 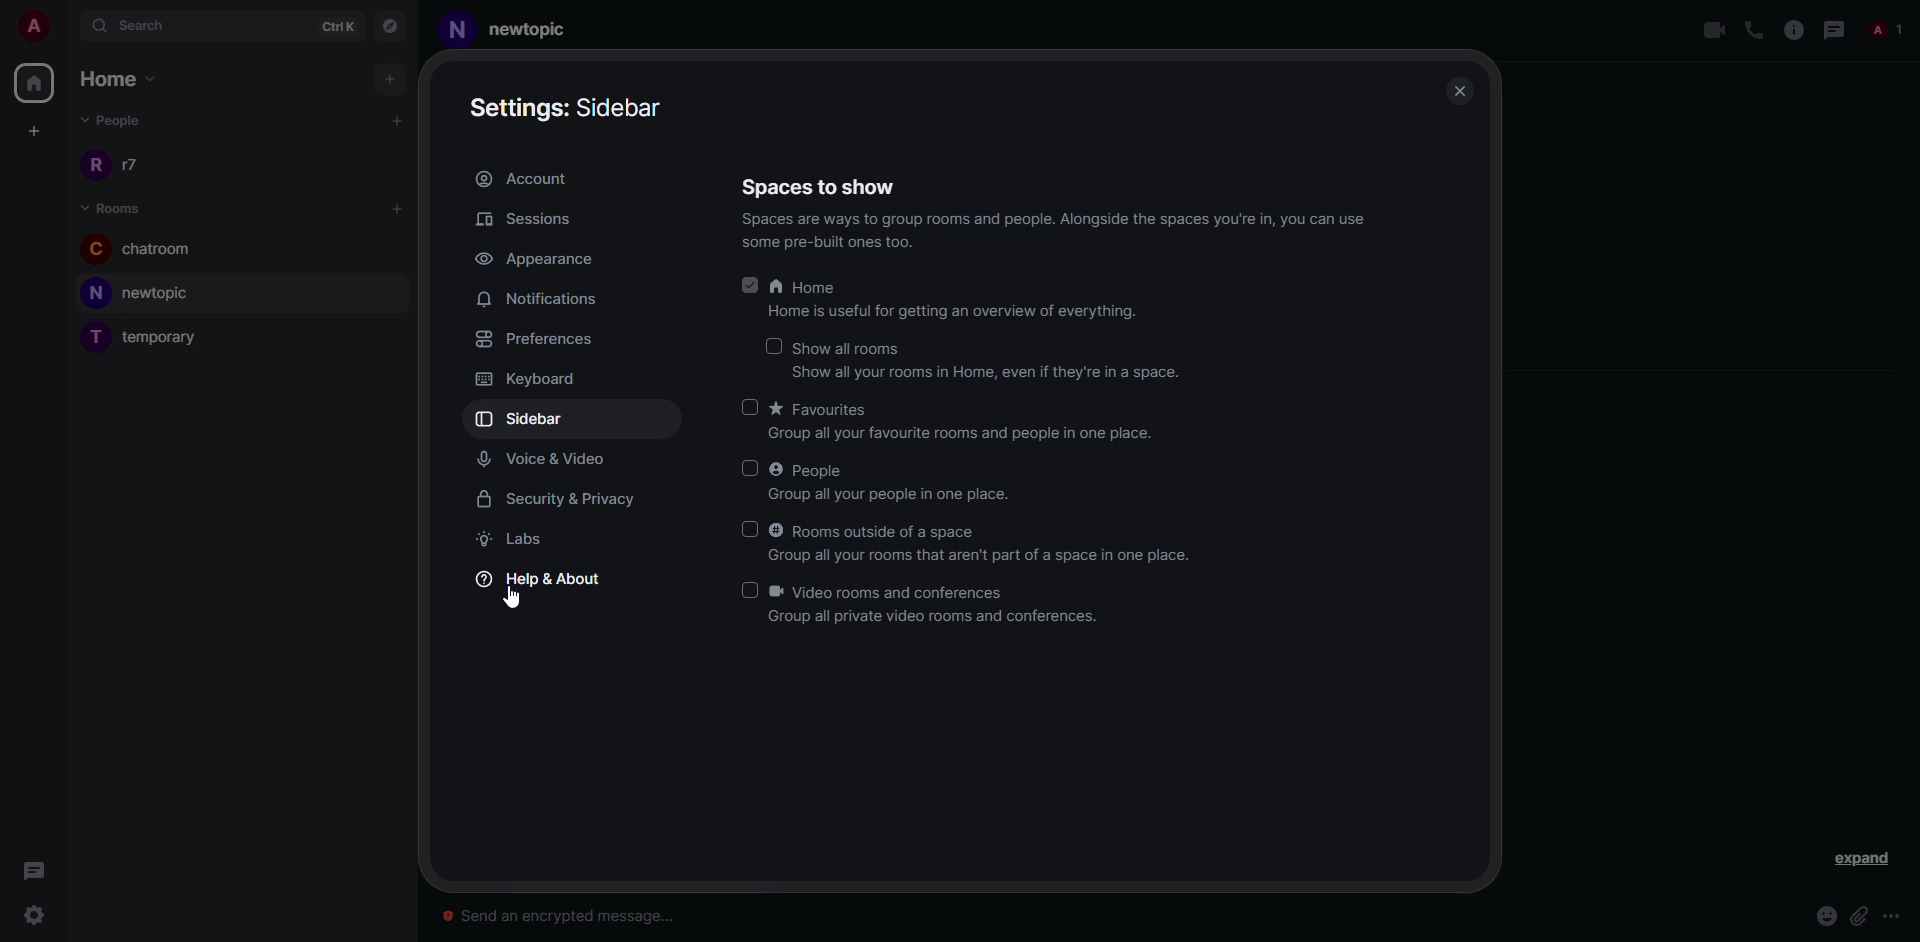 I want to click on selected, so click(x=748, y=281).